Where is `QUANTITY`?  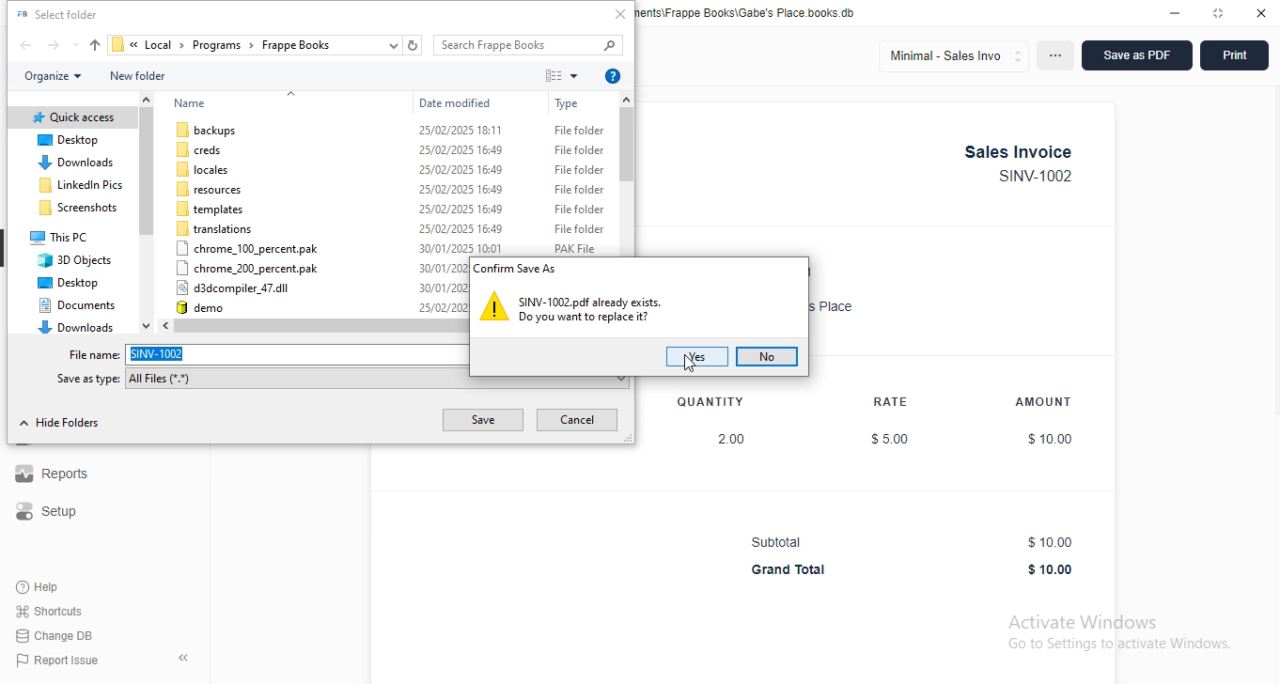
QUANTITY is located at coordinates (710, 402).